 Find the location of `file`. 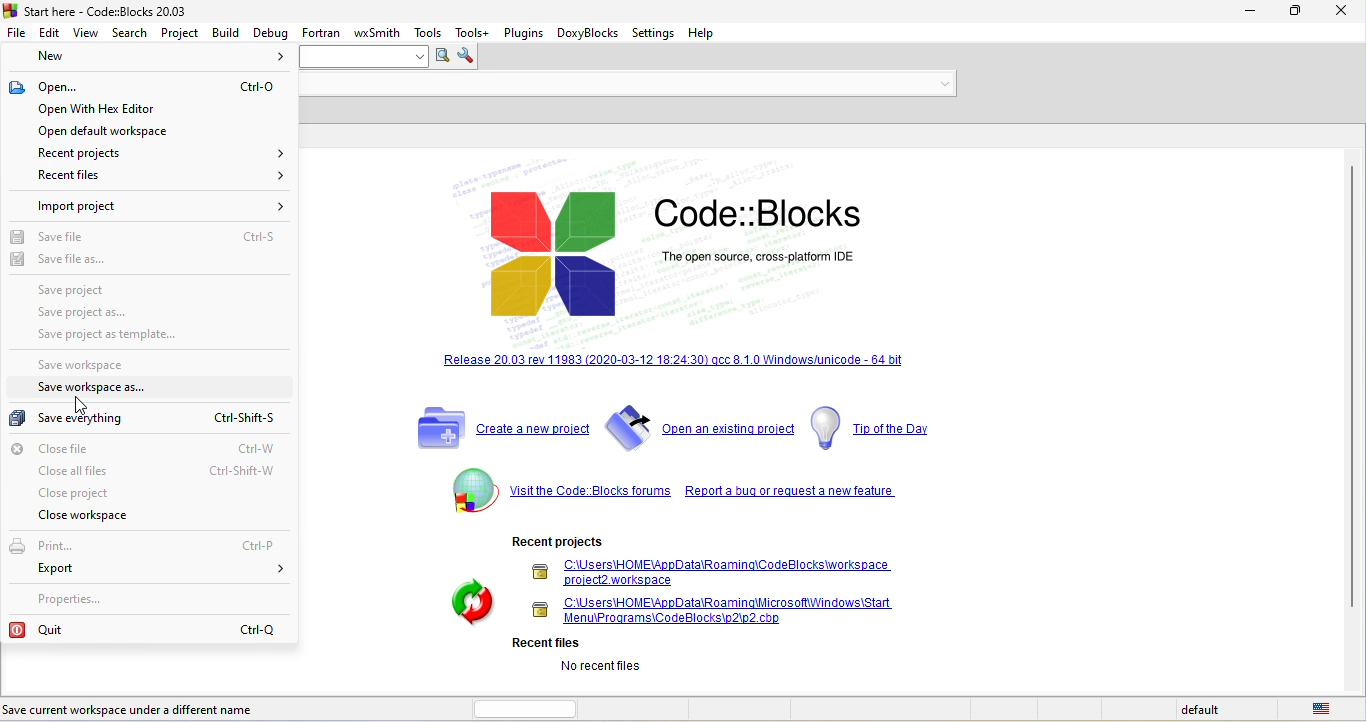

file is located at coordinates (17, 31).